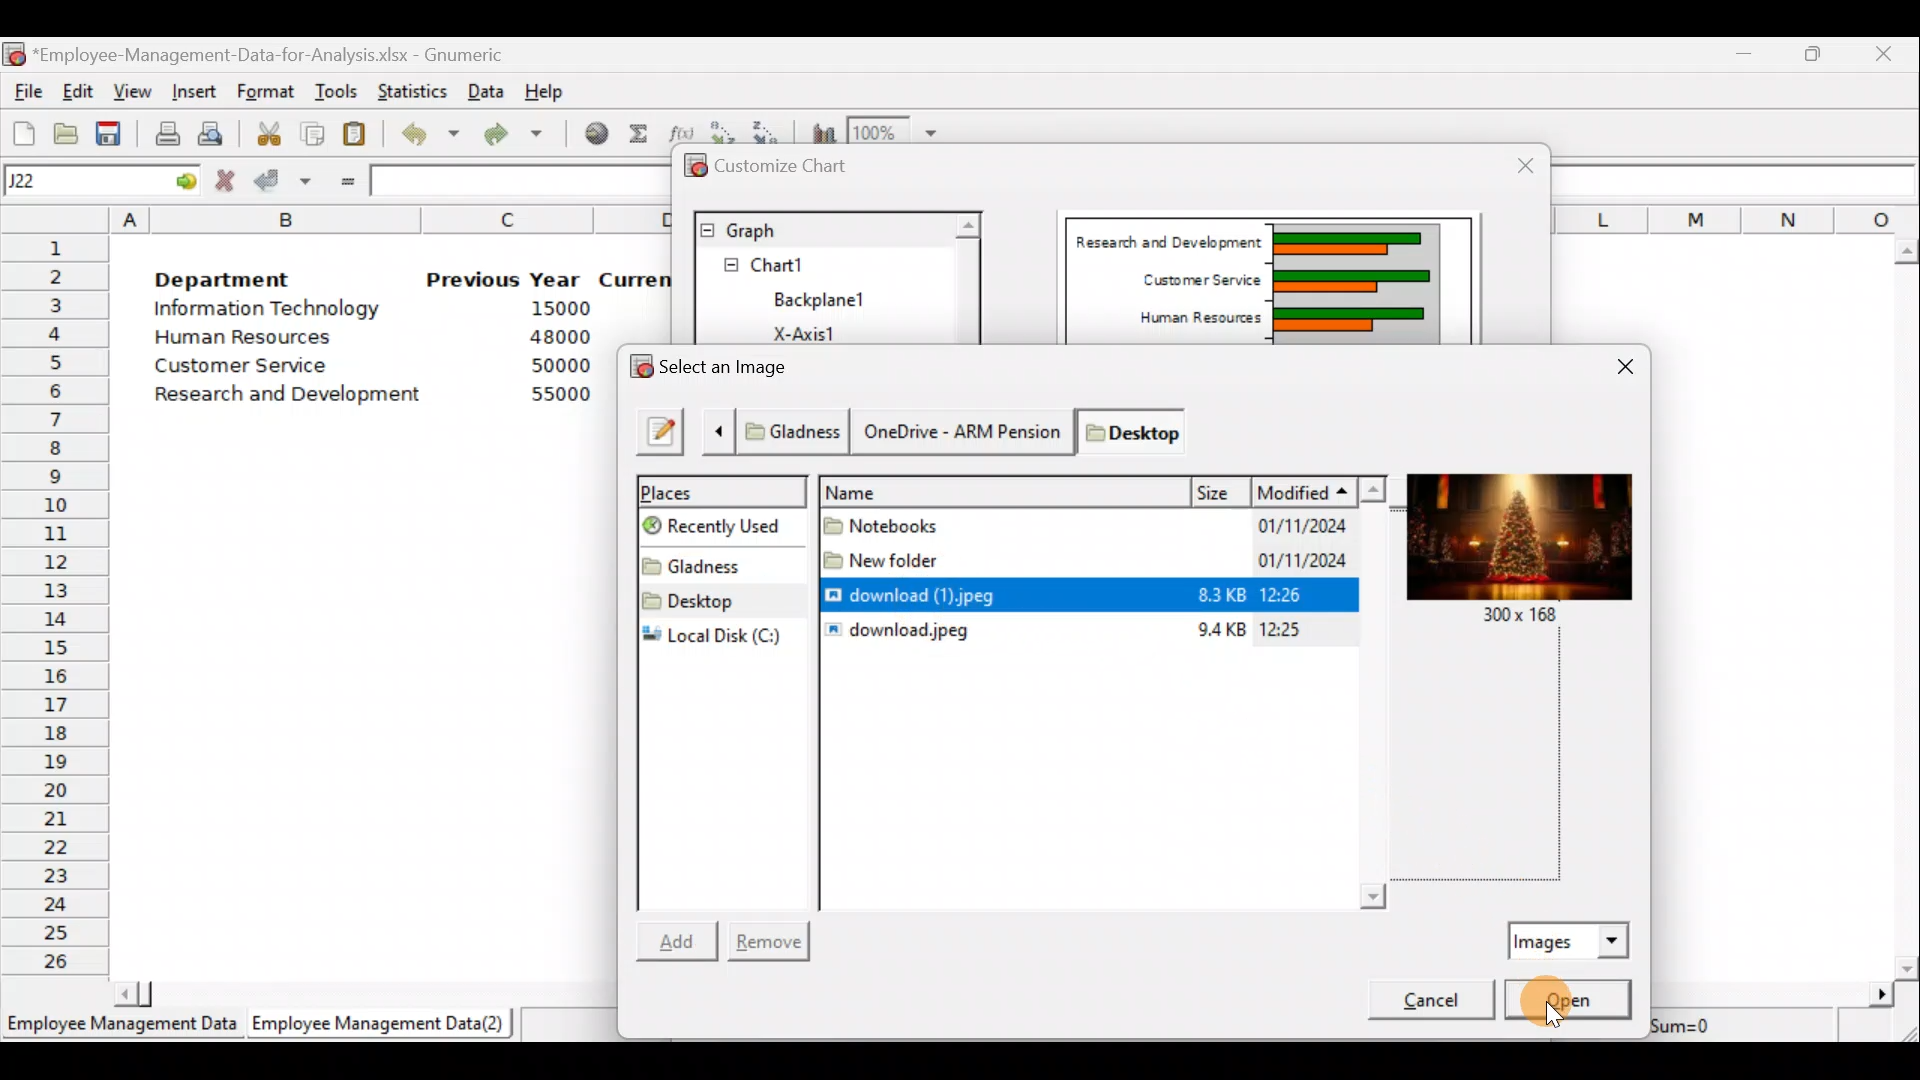 Image resolution: width=1920 pixels, height=1080 pixels. I want to click on 01/11/2024, so click(1274, 562).